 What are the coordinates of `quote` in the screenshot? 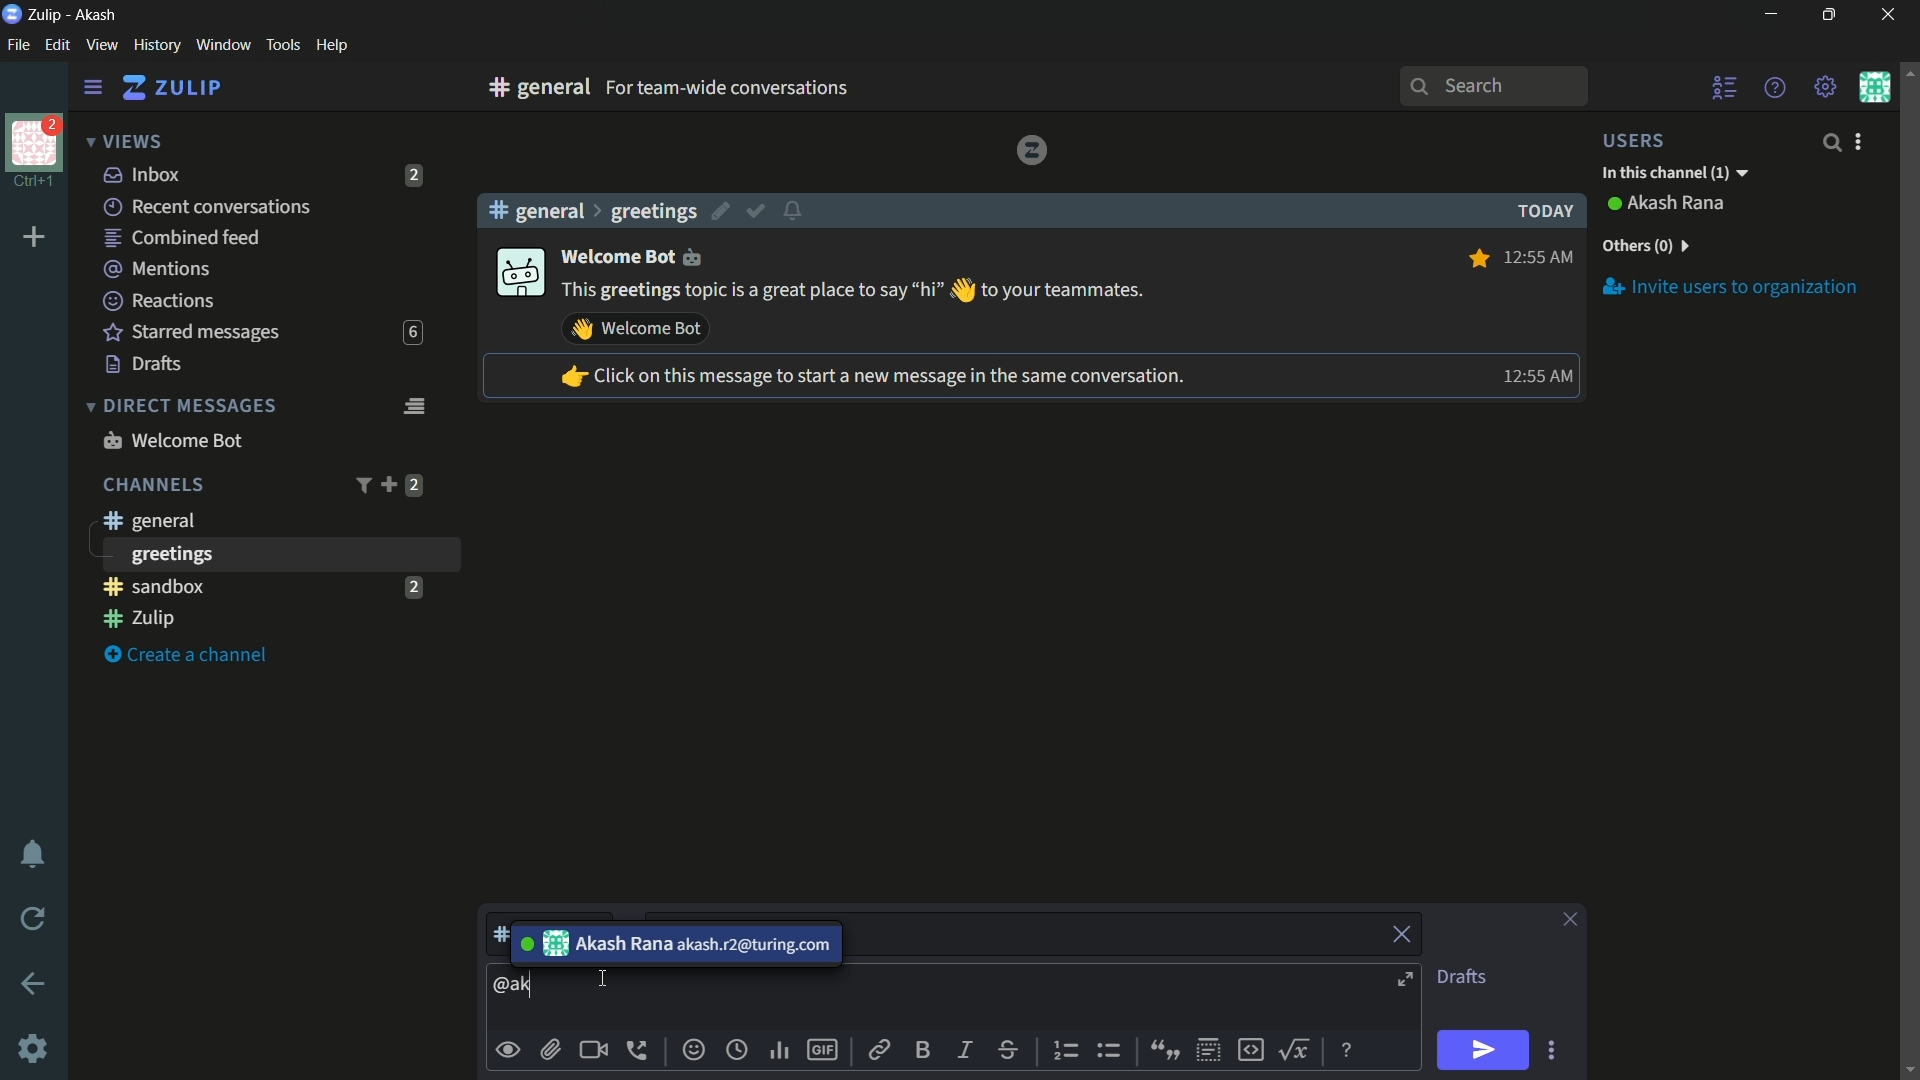 It's located at (1162, 1048).